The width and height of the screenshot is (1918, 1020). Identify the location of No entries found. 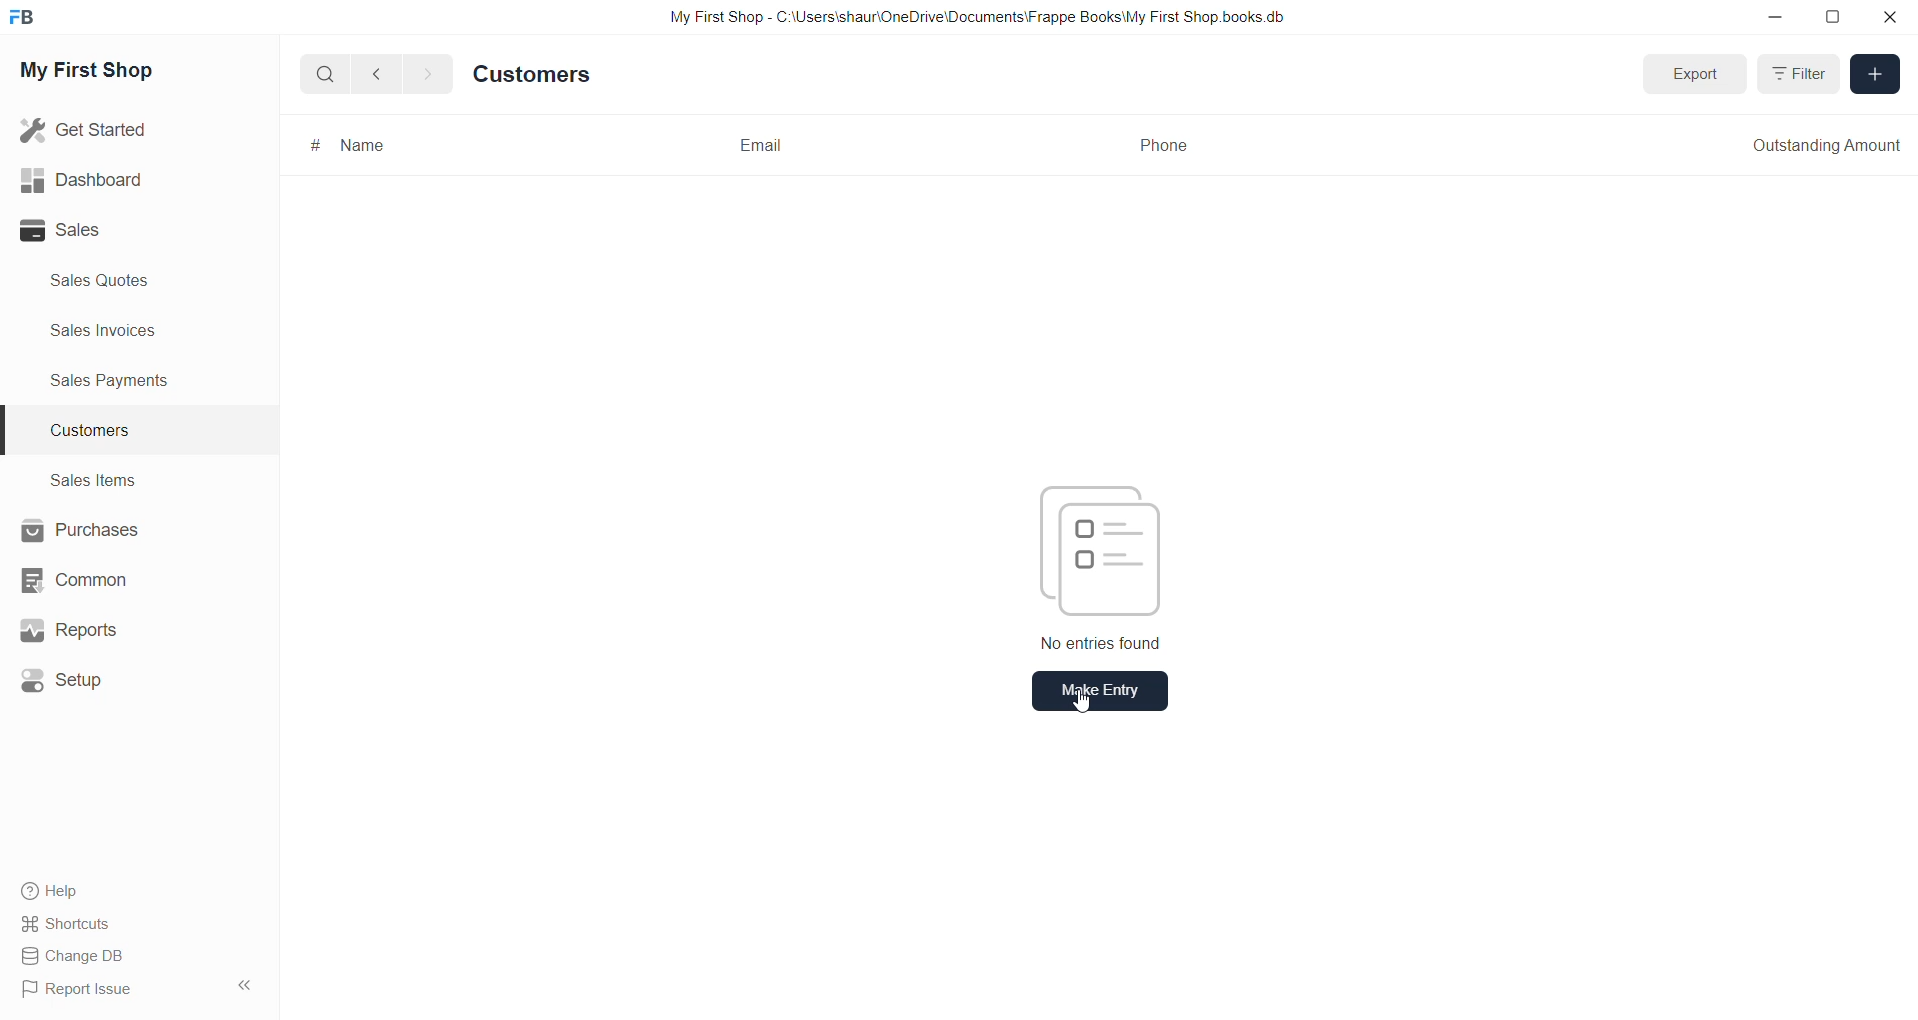
(1108, 646).